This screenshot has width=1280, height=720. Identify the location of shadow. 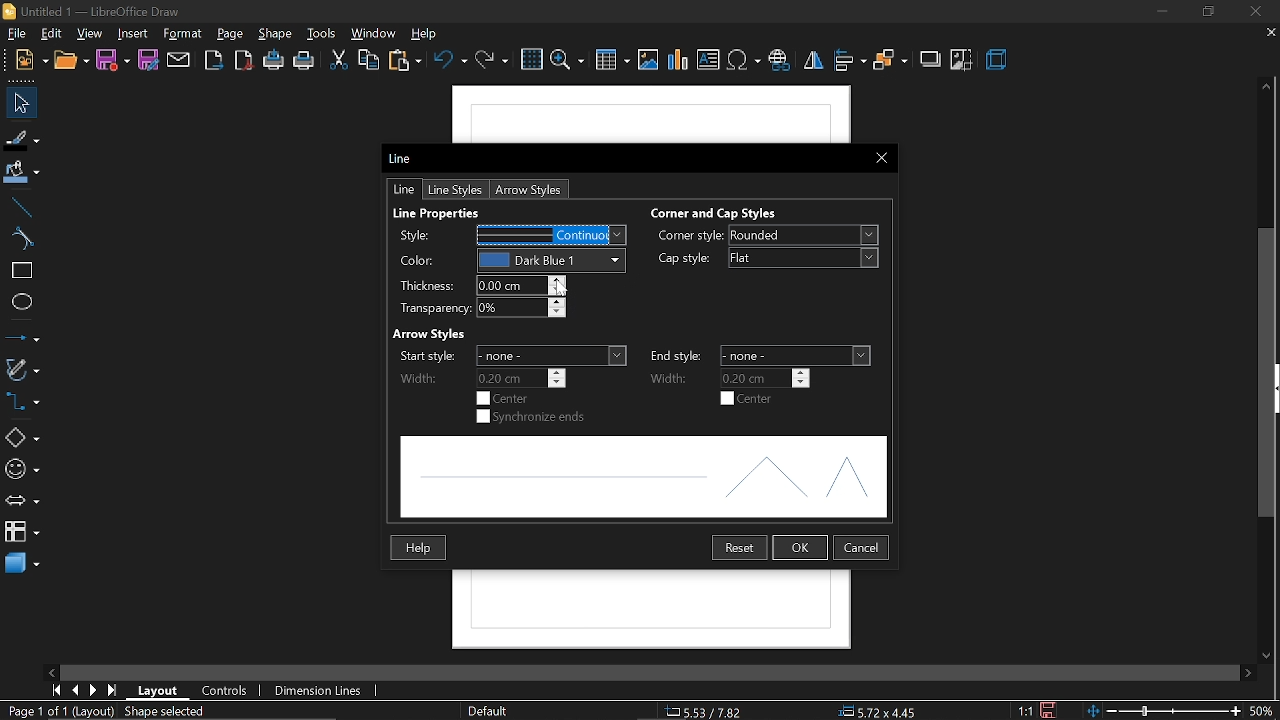
(928, 60).